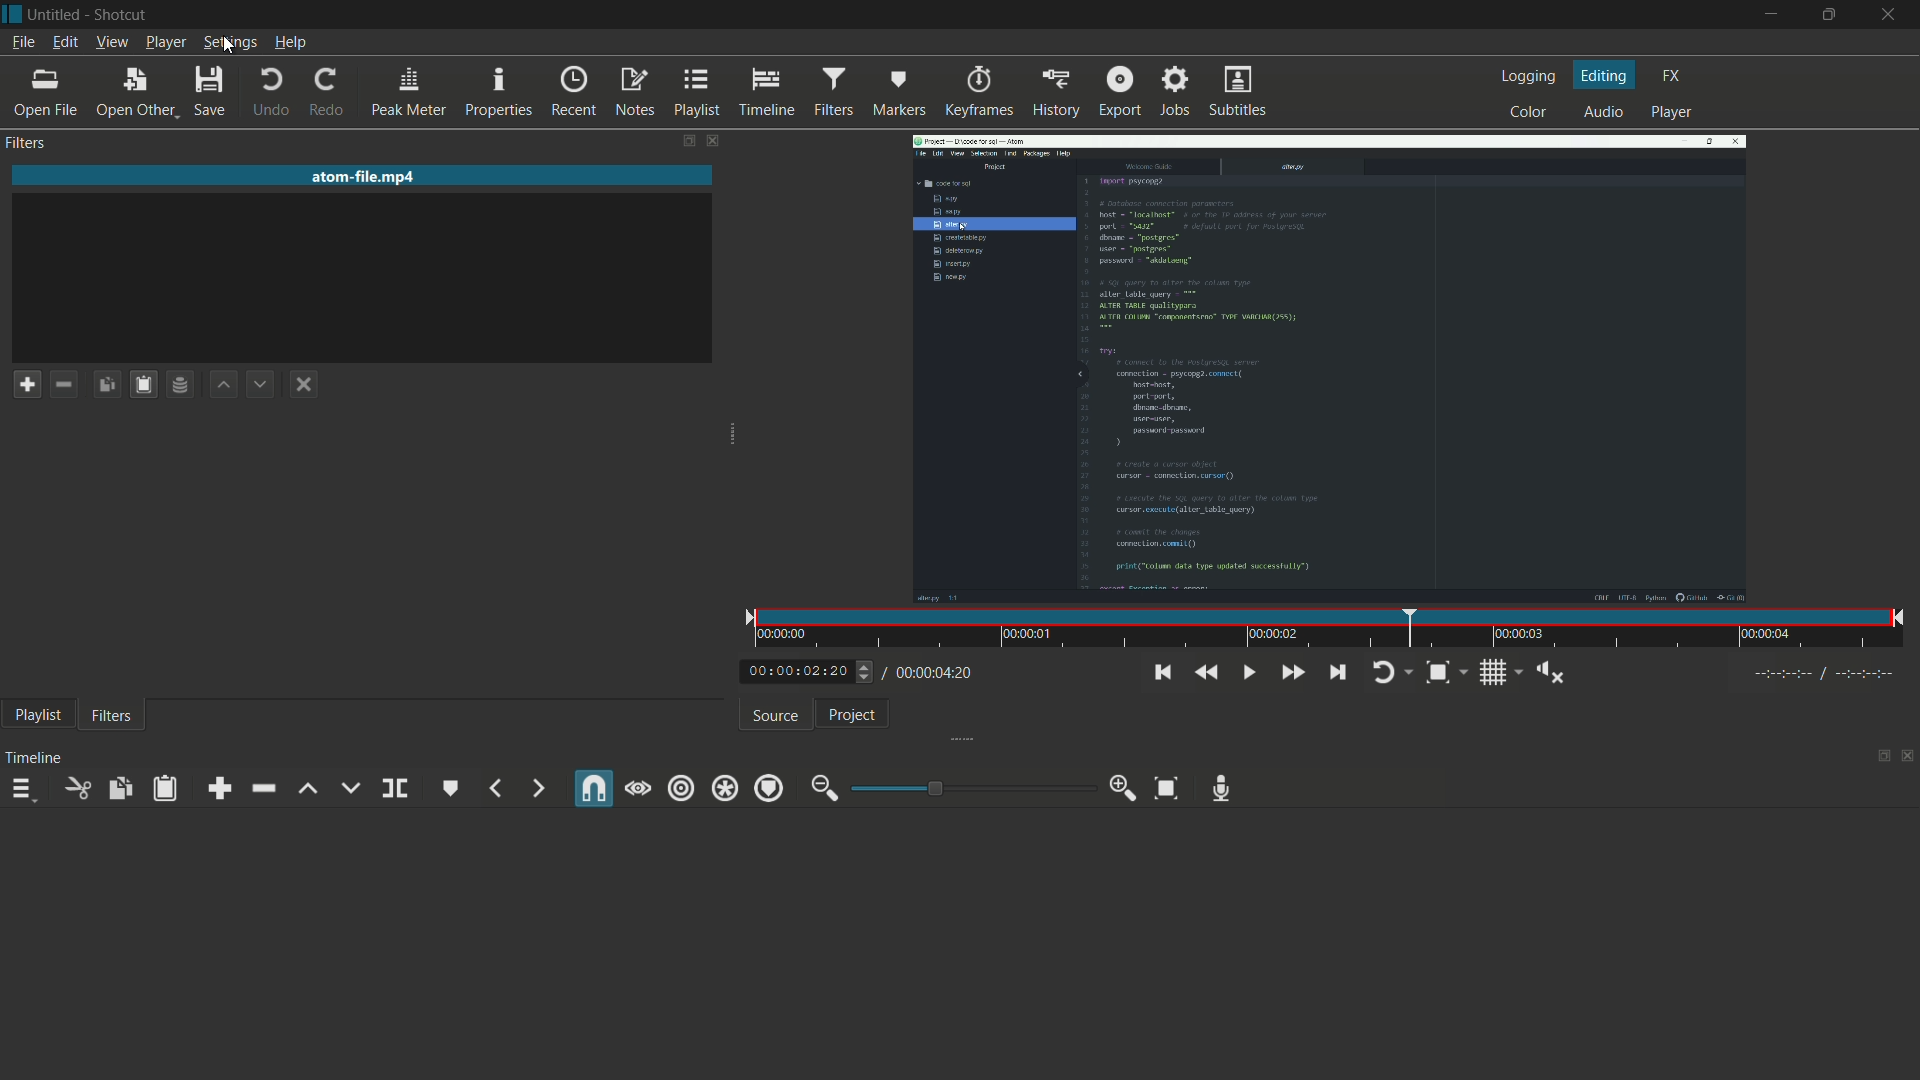 The height and width of the screenshot is (1080, 1920). I want to click on toggle play or pause, so click(1247, 672).